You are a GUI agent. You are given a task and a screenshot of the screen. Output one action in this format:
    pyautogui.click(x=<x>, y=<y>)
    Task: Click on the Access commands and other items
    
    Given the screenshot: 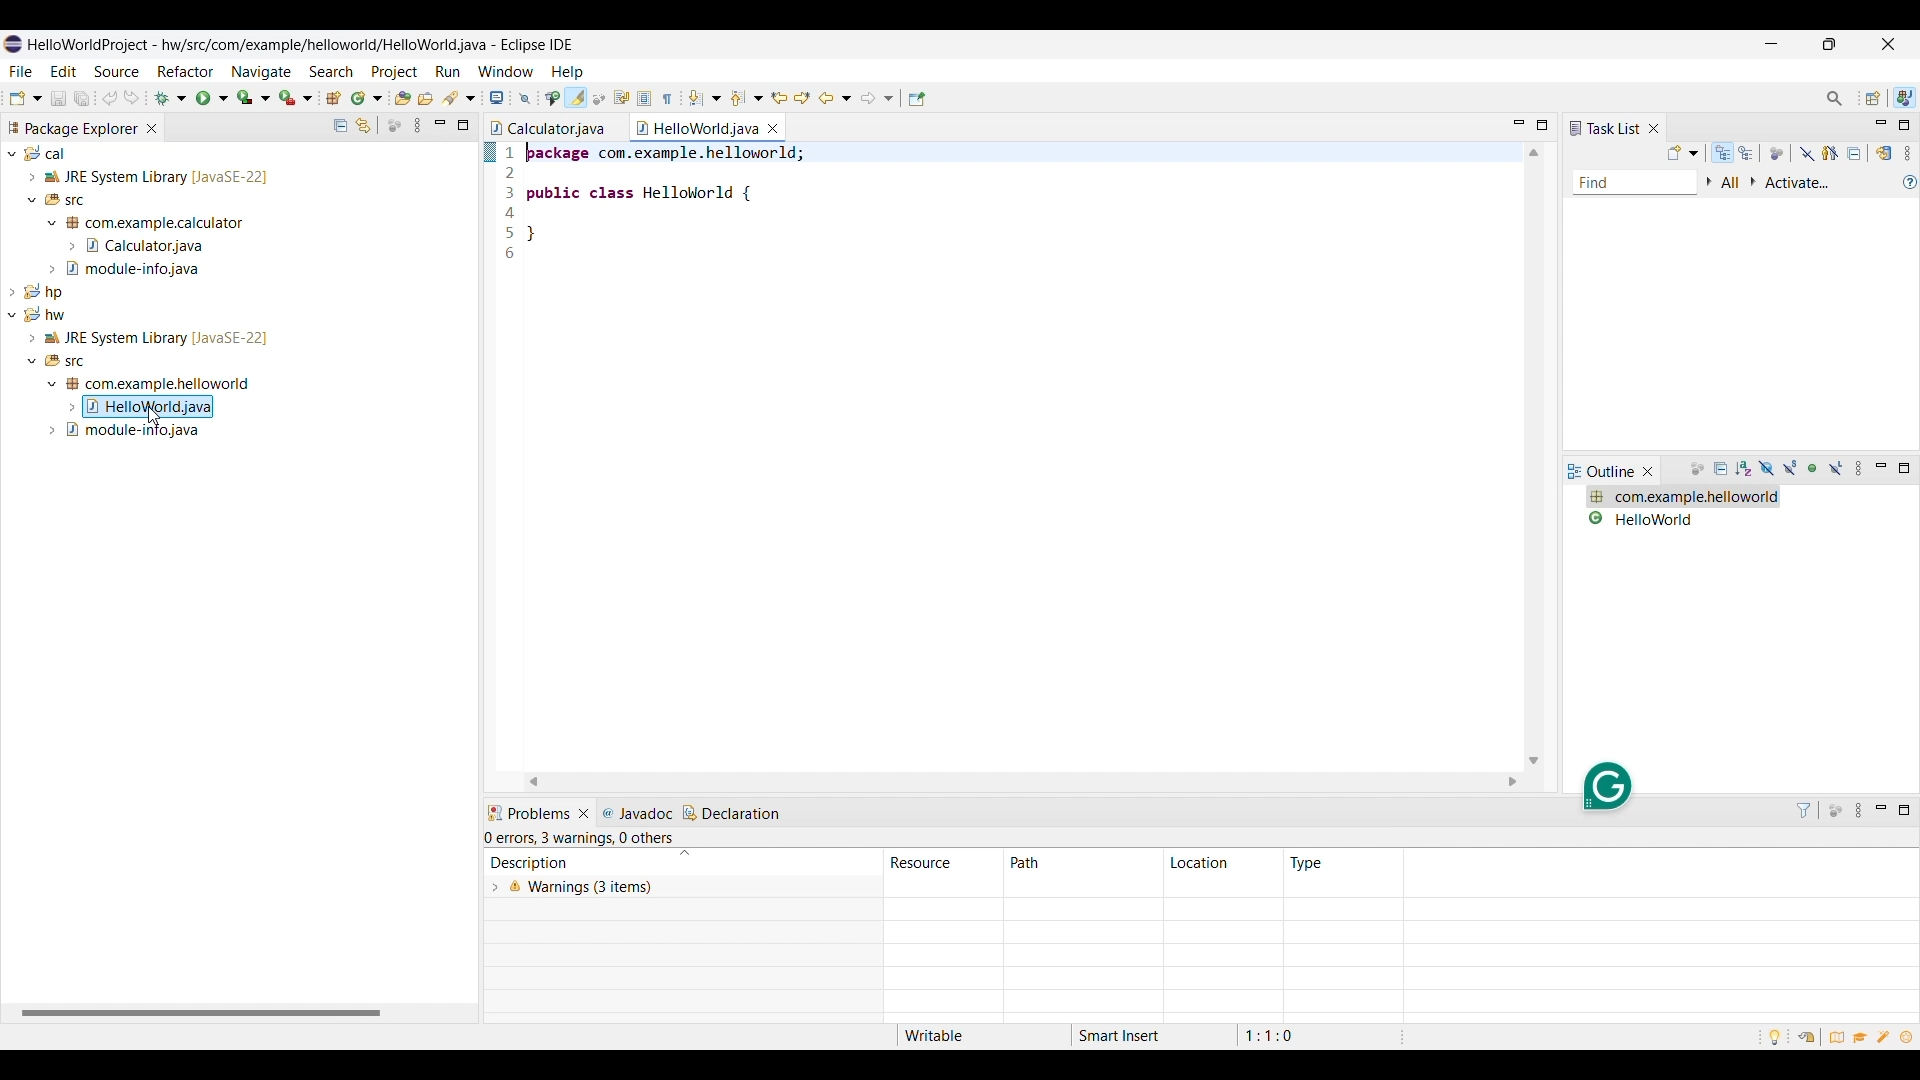 What is the action you would take?
    pyautogui.click(x=1834, y=98)
    